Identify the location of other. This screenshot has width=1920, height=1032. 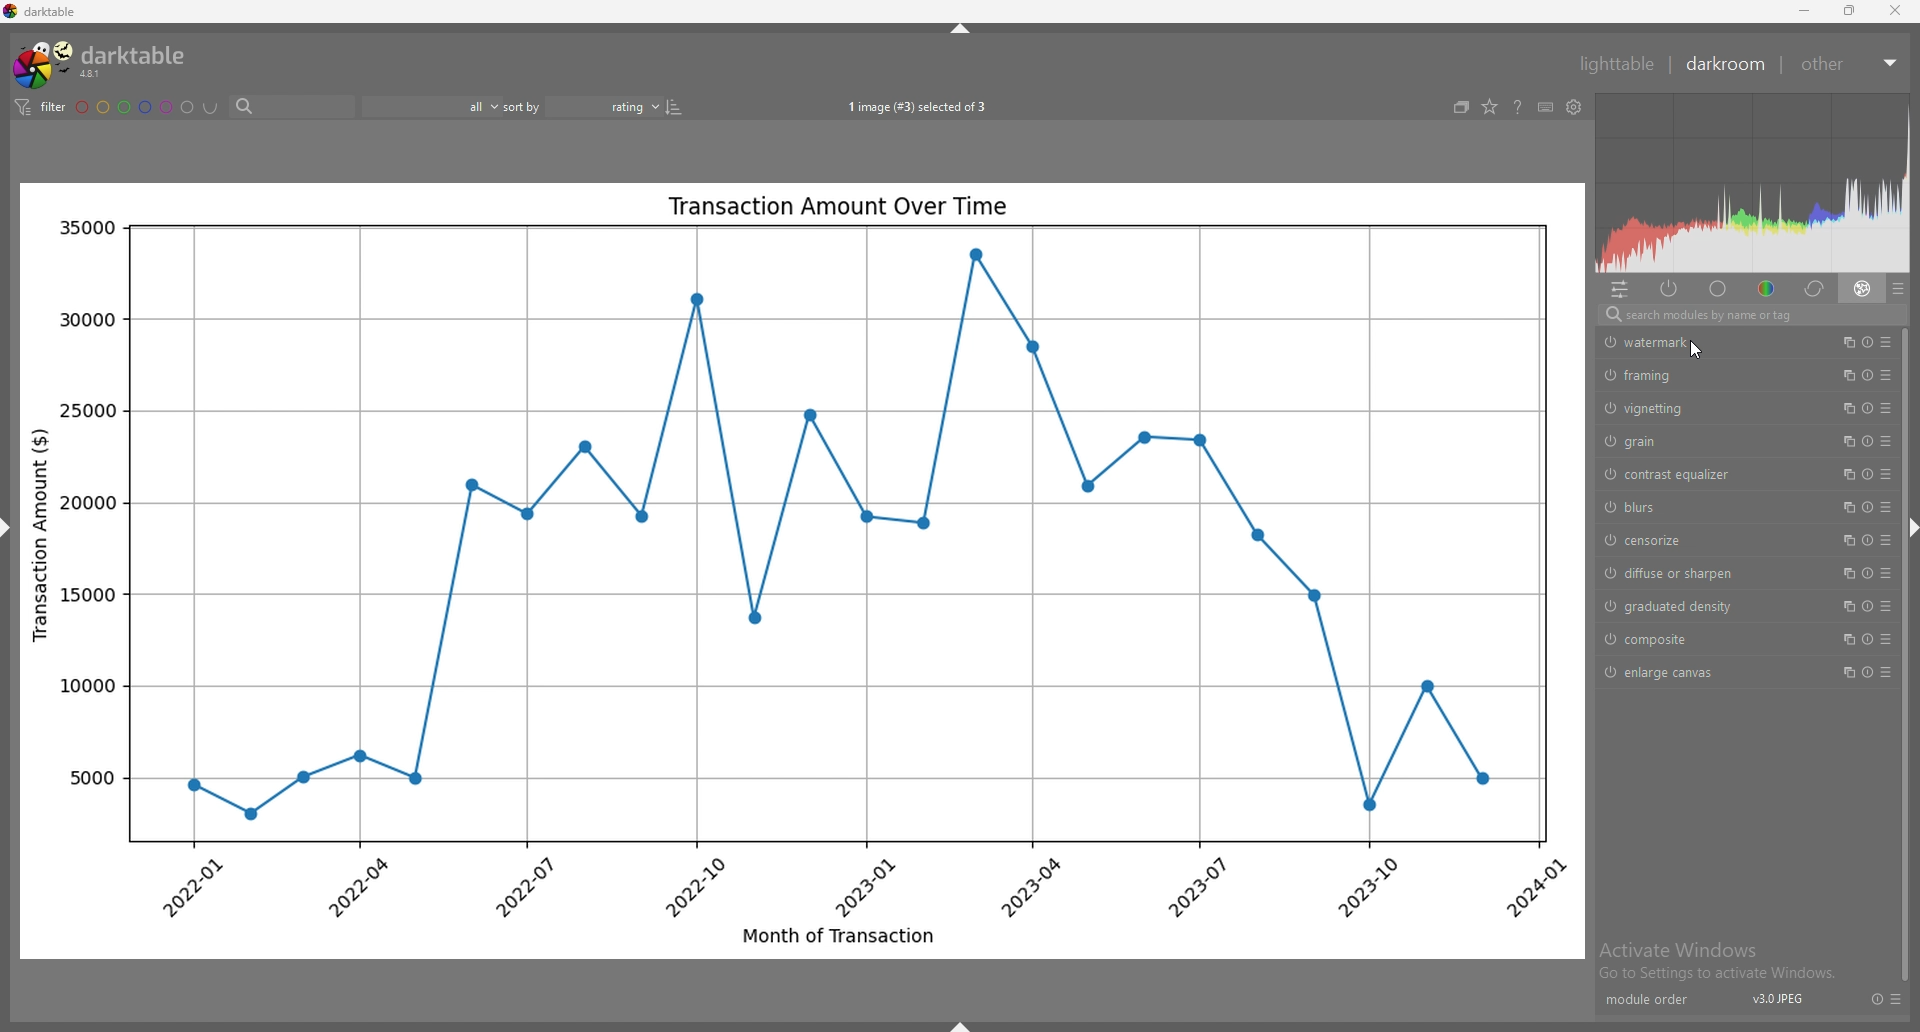
(1852, 64).